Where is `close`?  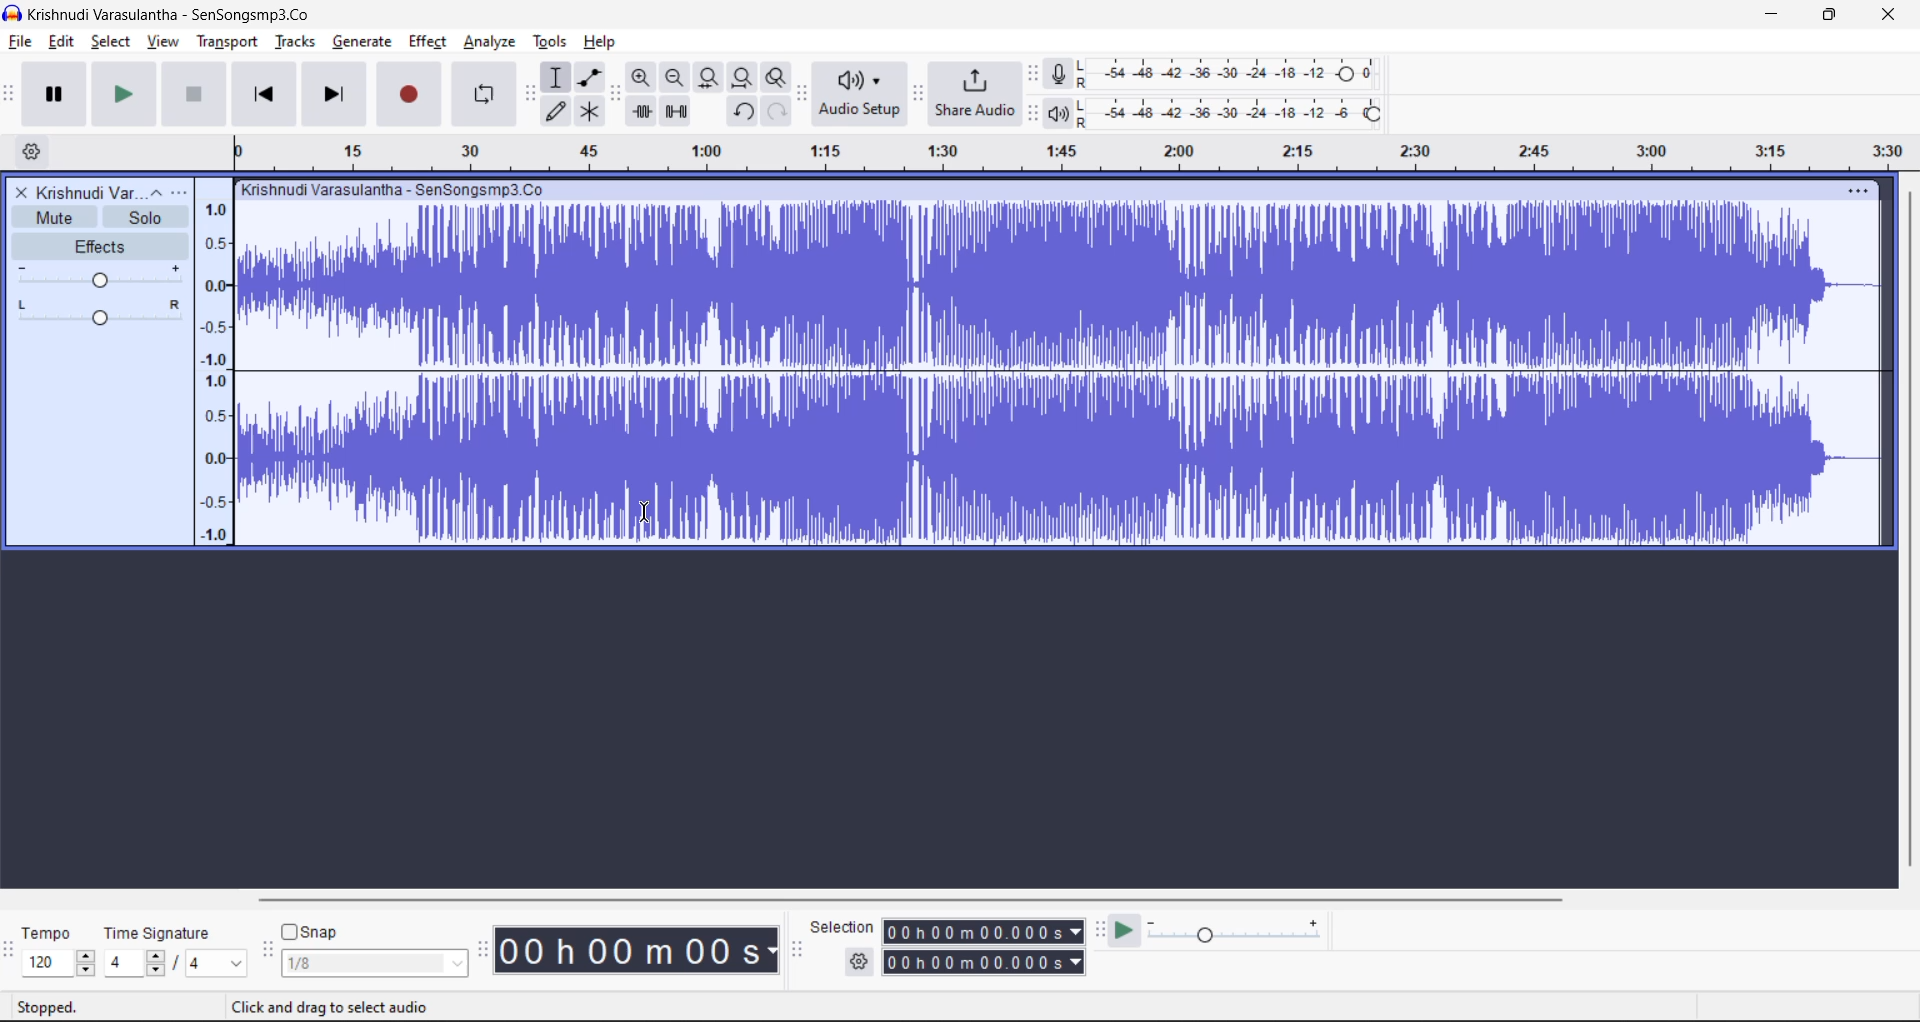 close is located at coordinates (1888, 15).